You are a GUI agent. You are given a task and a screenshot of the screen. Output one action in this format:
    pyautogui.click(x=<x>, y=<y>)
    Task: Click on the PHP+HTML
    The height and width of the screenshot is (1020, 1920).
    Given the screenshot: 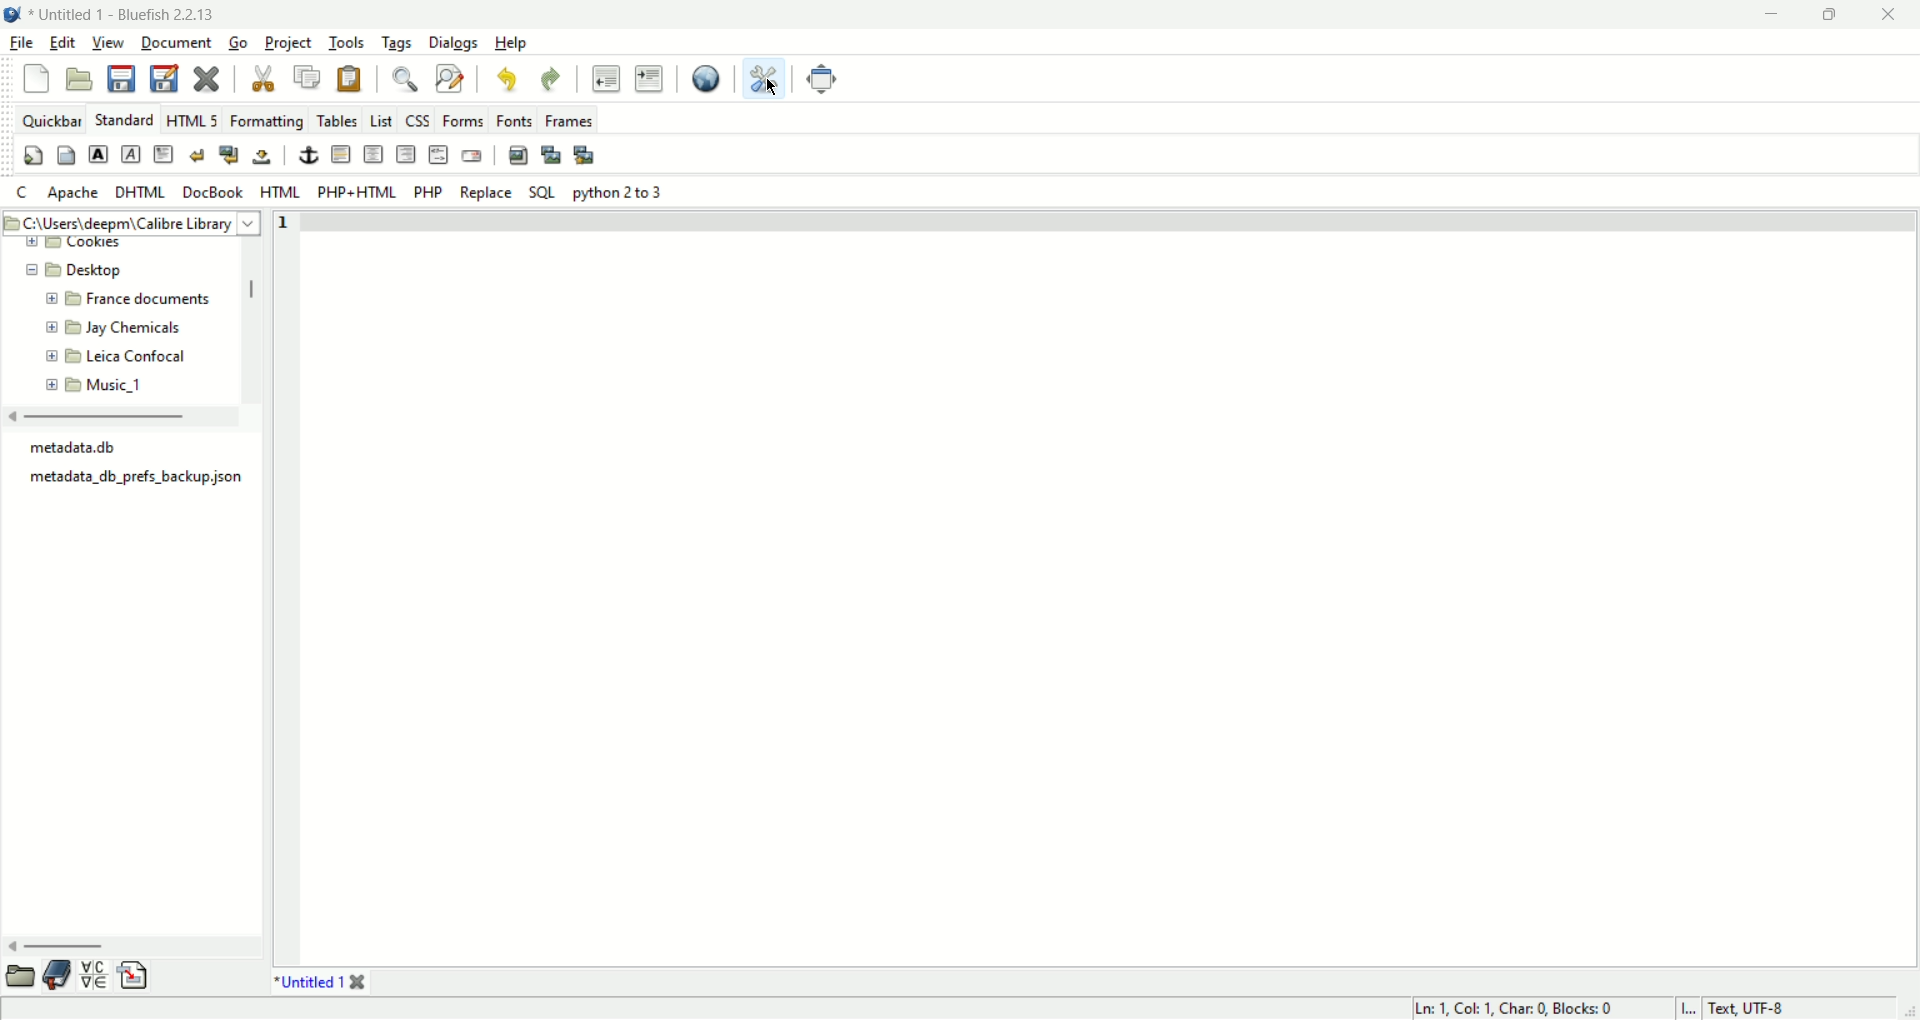 What is the action you would take?
    pyautogui.click(x=357, y=192)
    